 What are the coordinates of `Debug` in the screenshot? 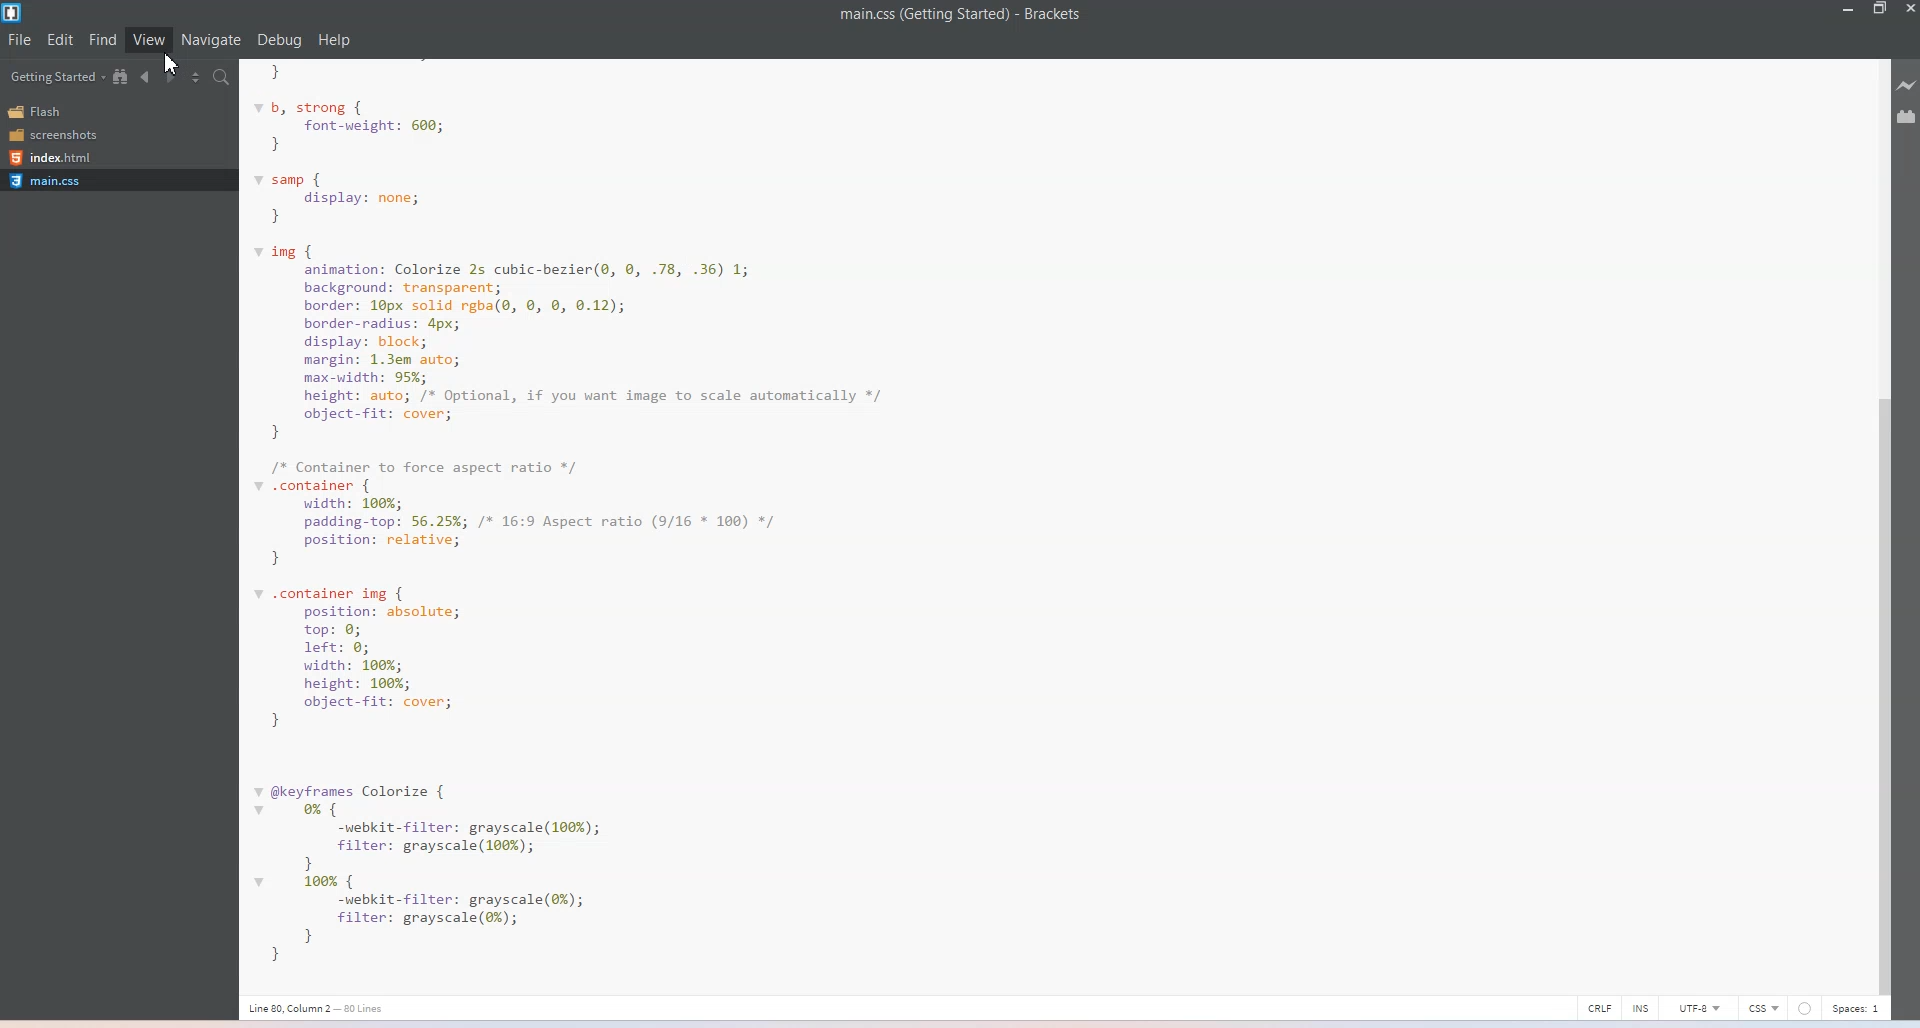 It's located at (279, 40).